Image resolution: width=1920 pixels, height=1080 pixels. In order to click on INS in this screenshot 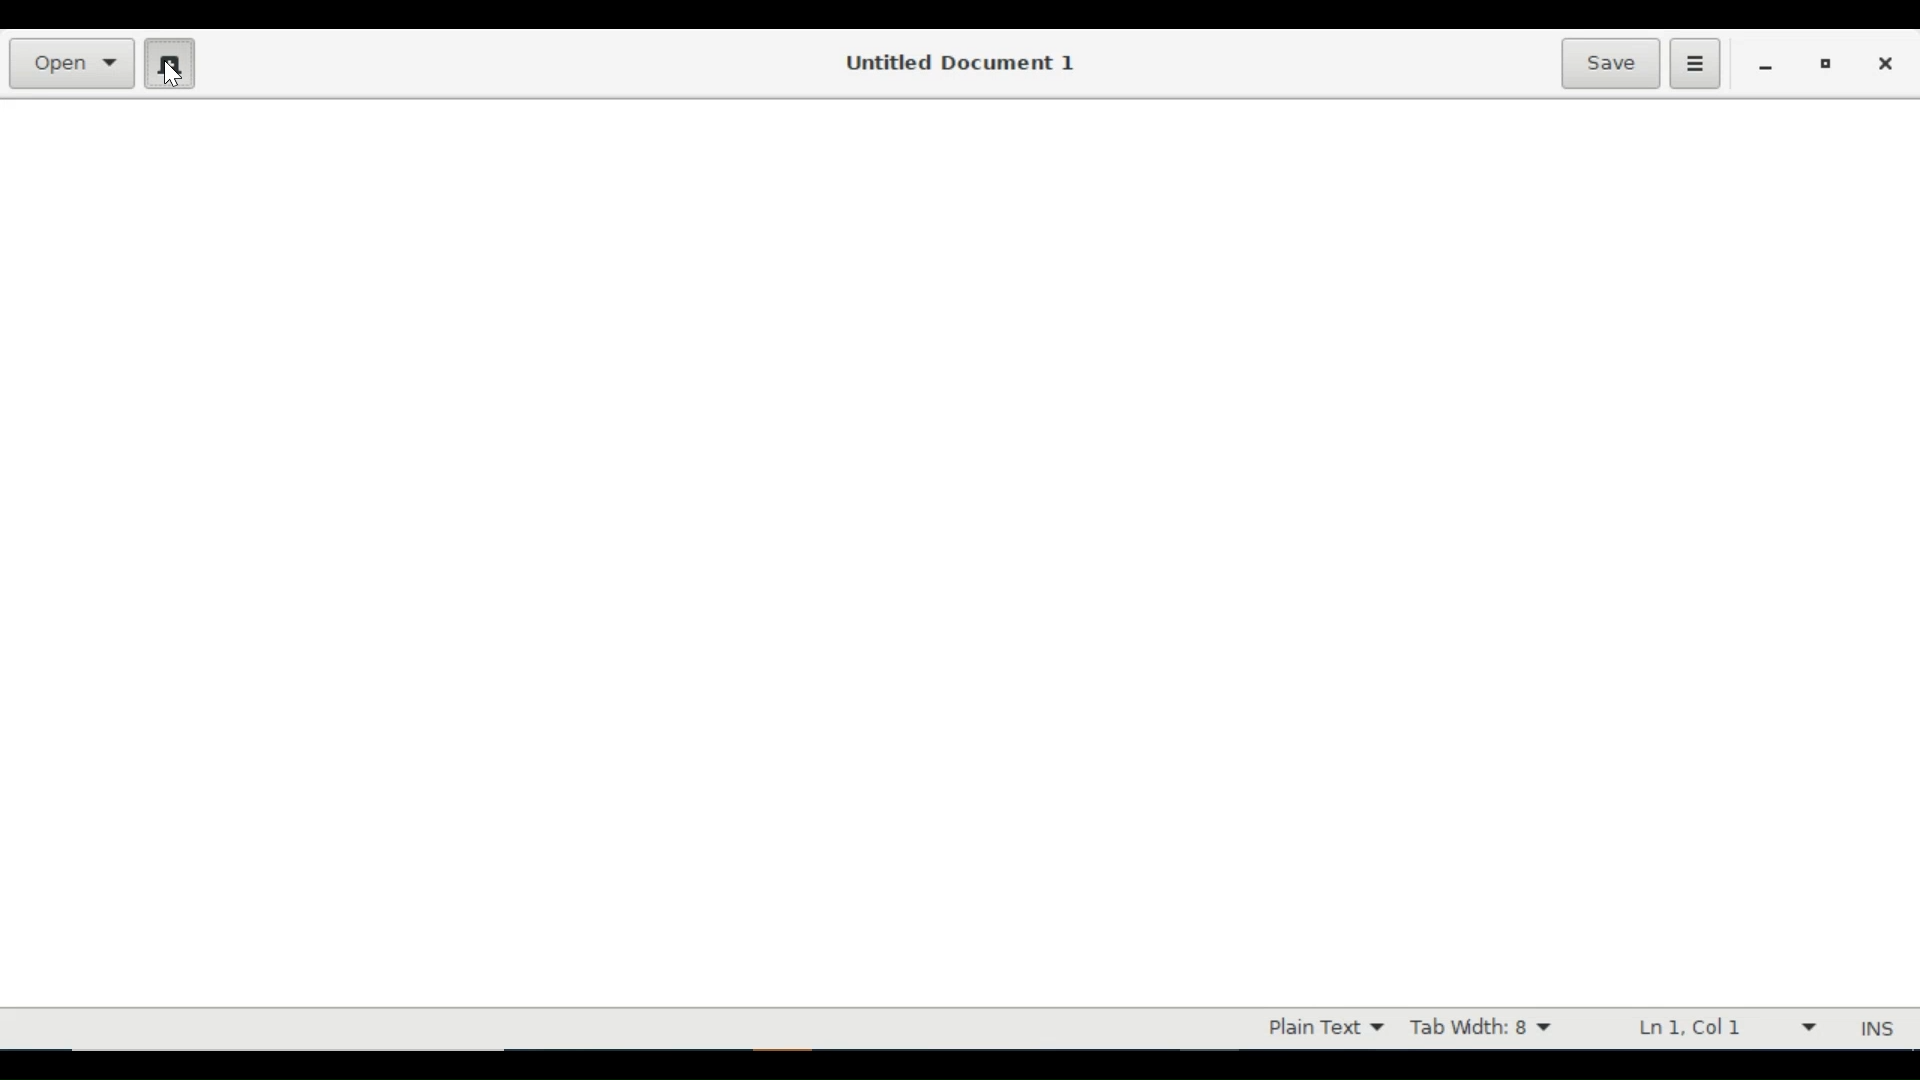, I will do `click(1876, 1028)`.